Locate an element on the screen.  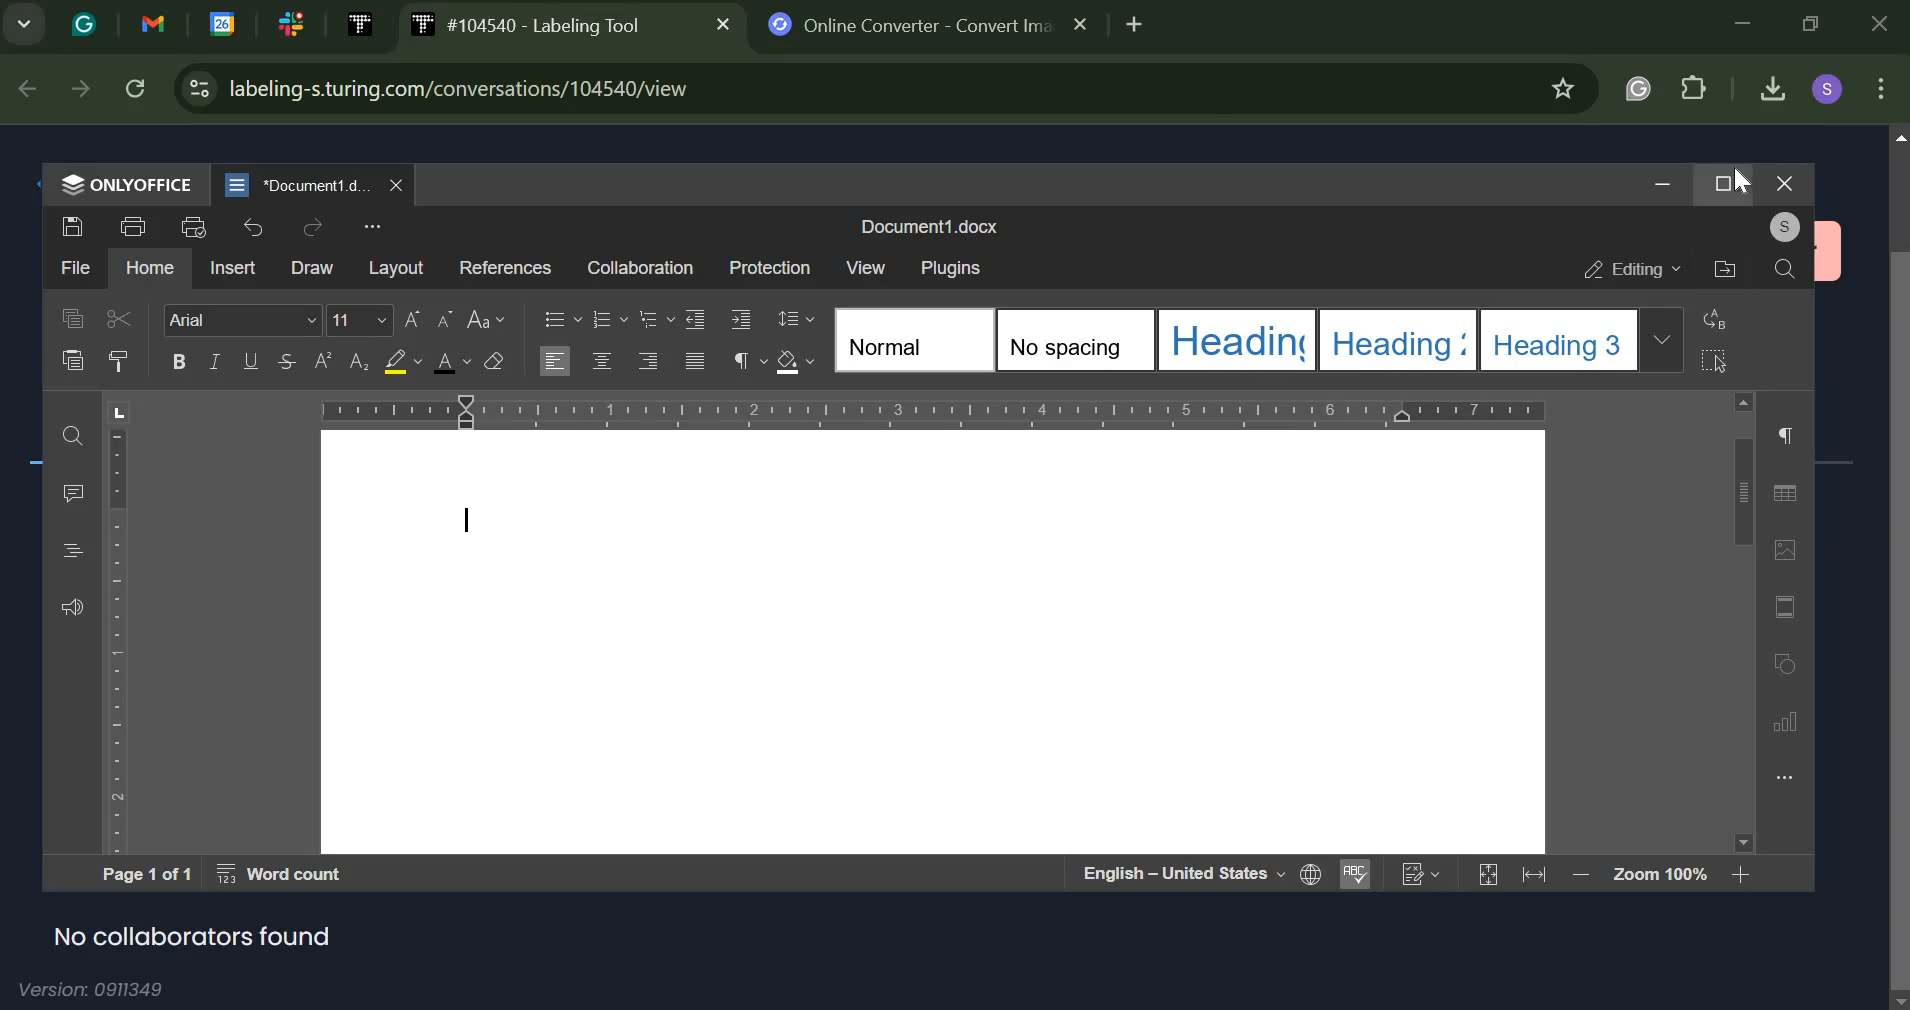
logo is located at coordinates (292, 23).